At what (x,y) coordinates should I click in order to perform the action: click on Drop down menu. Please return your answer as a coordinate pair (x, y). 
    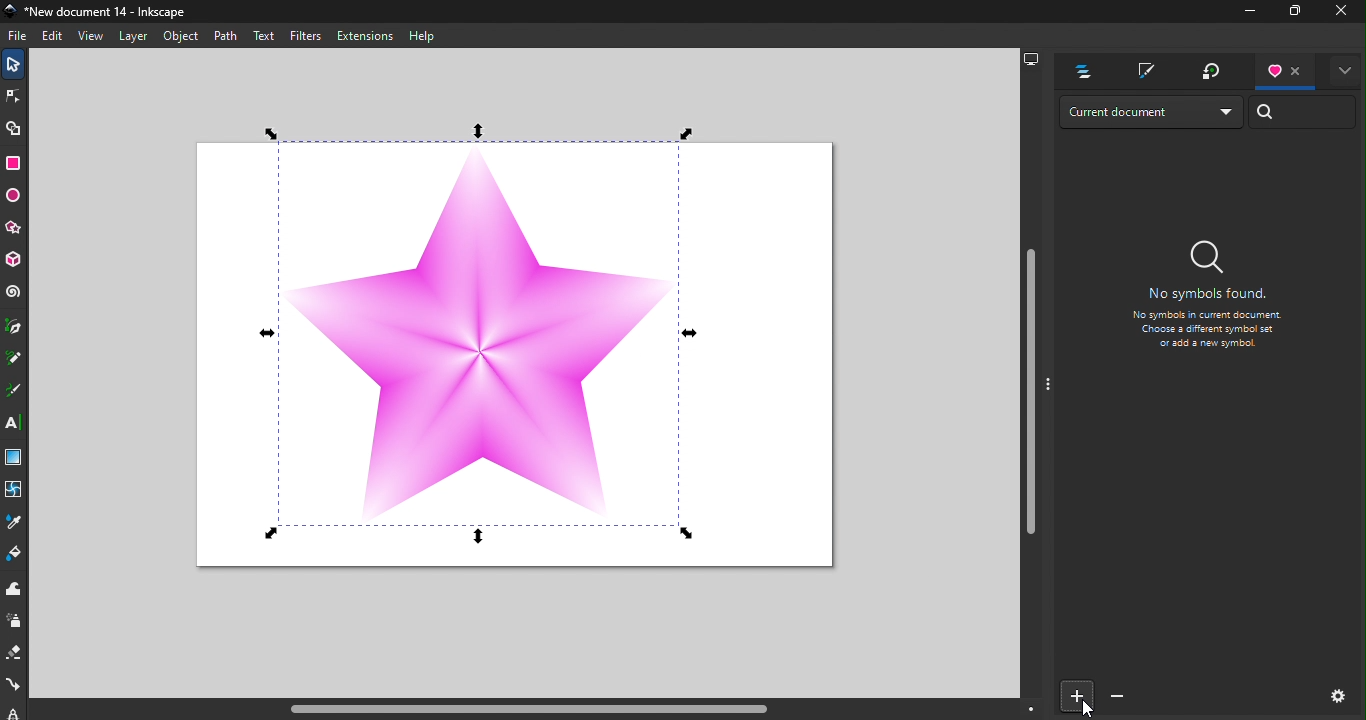
    Looking at the image, I should click on (1149, 112).